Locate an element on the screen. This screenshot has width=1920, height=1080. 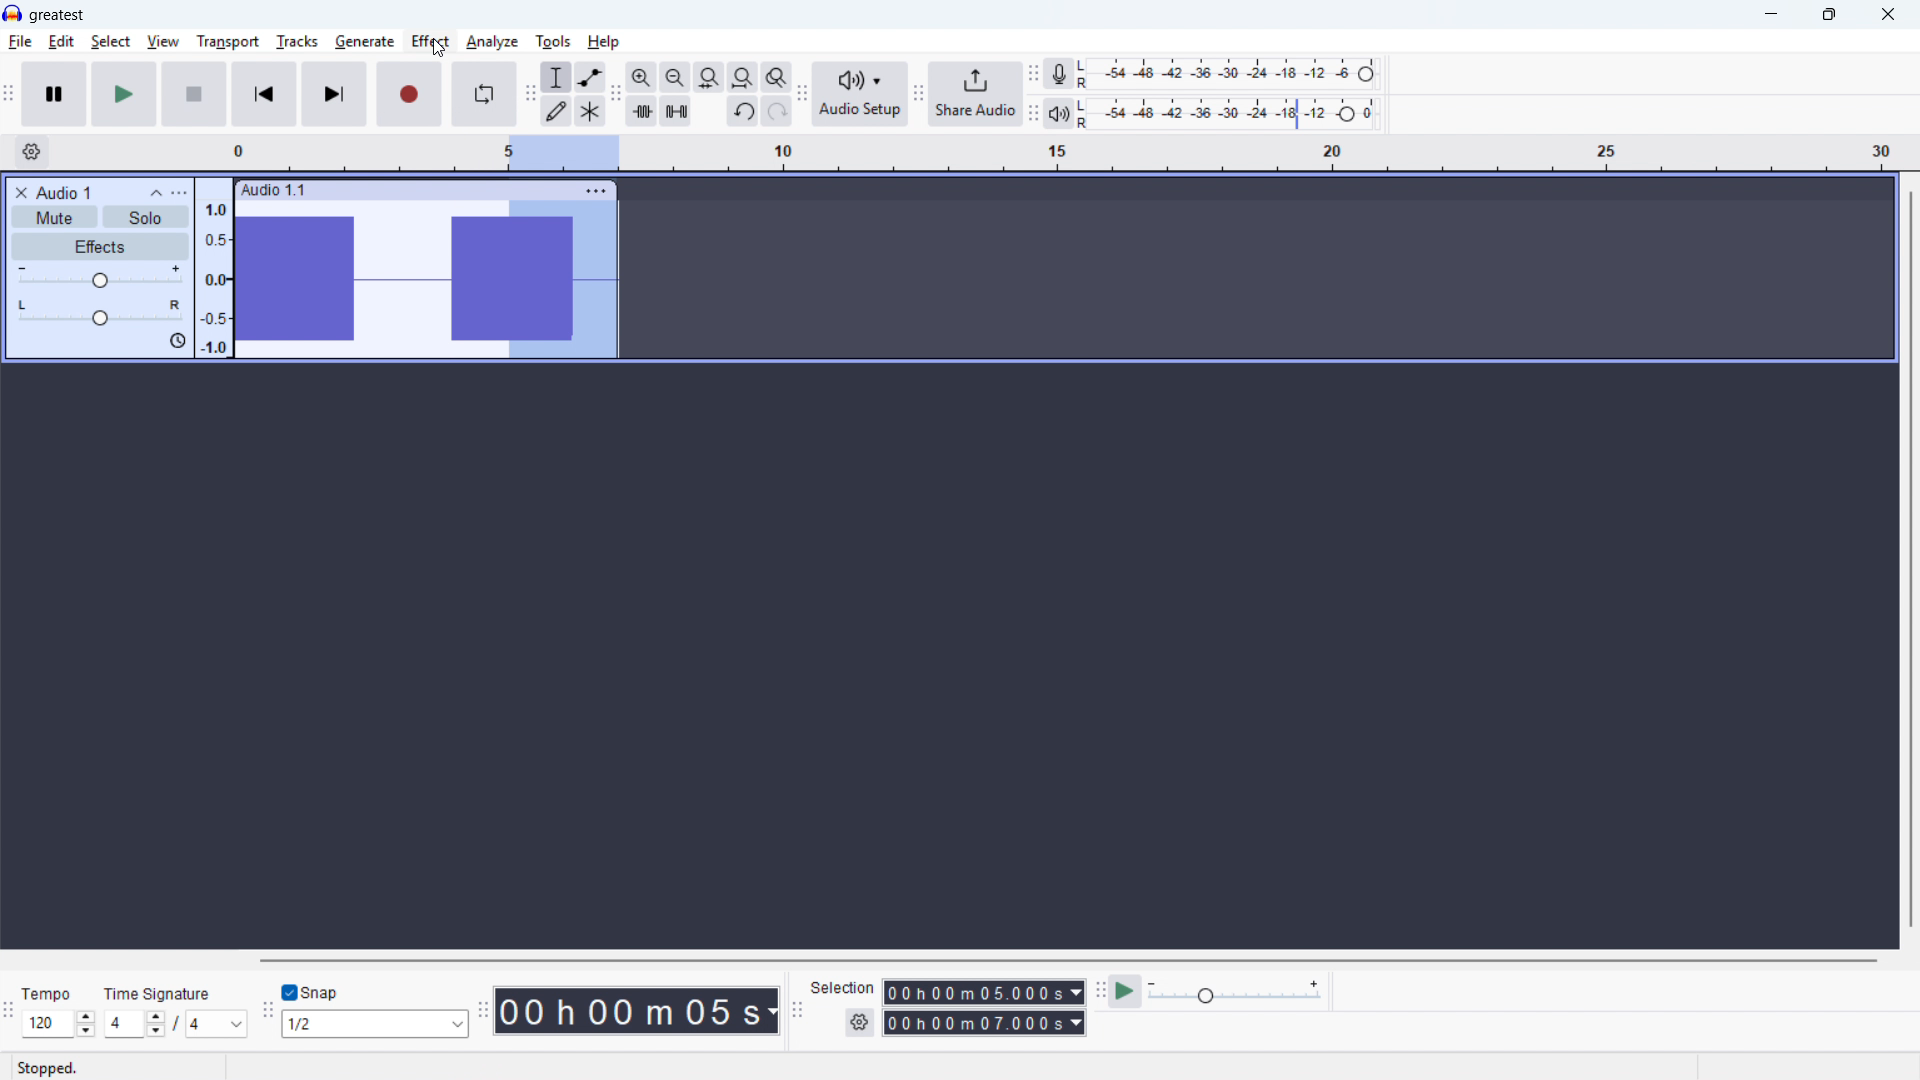
Playback metre  is located at coordinates (1058, 114).